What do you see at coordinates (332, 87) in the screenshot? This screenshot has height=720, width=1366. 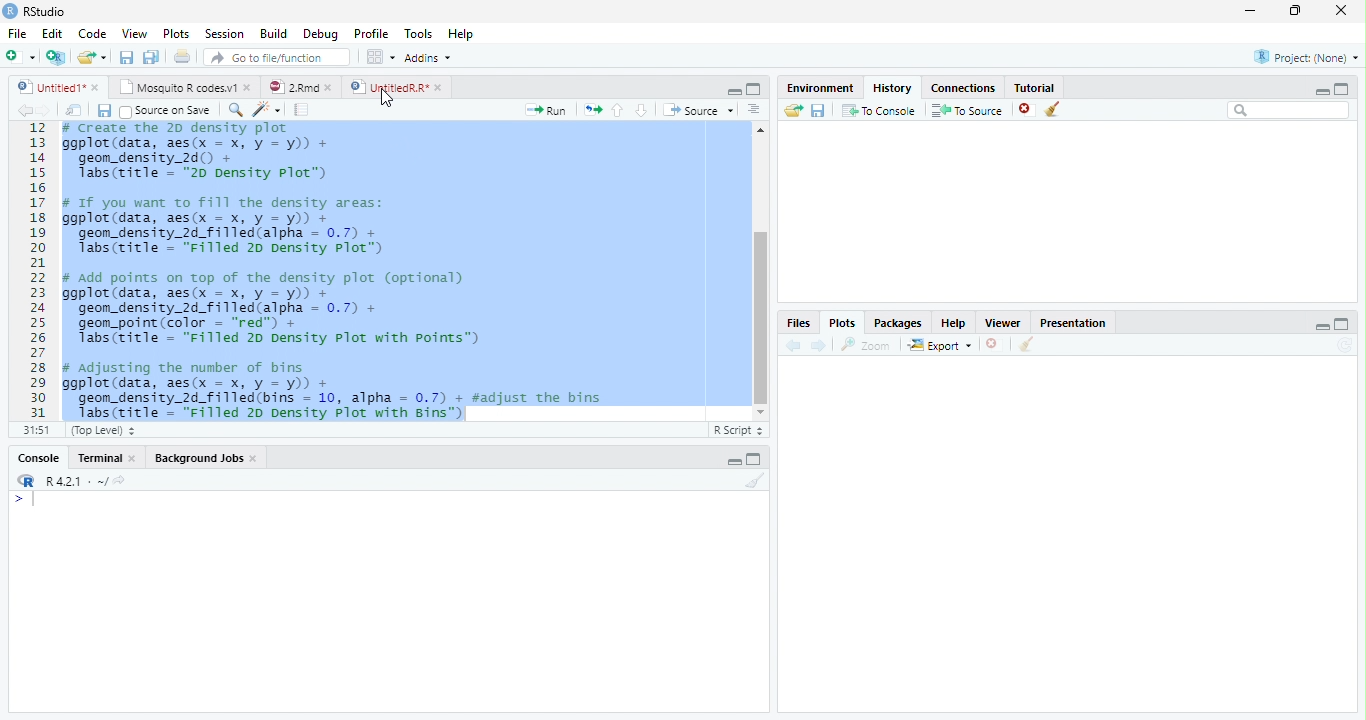 I see `close` at bounding box center [332, 87].